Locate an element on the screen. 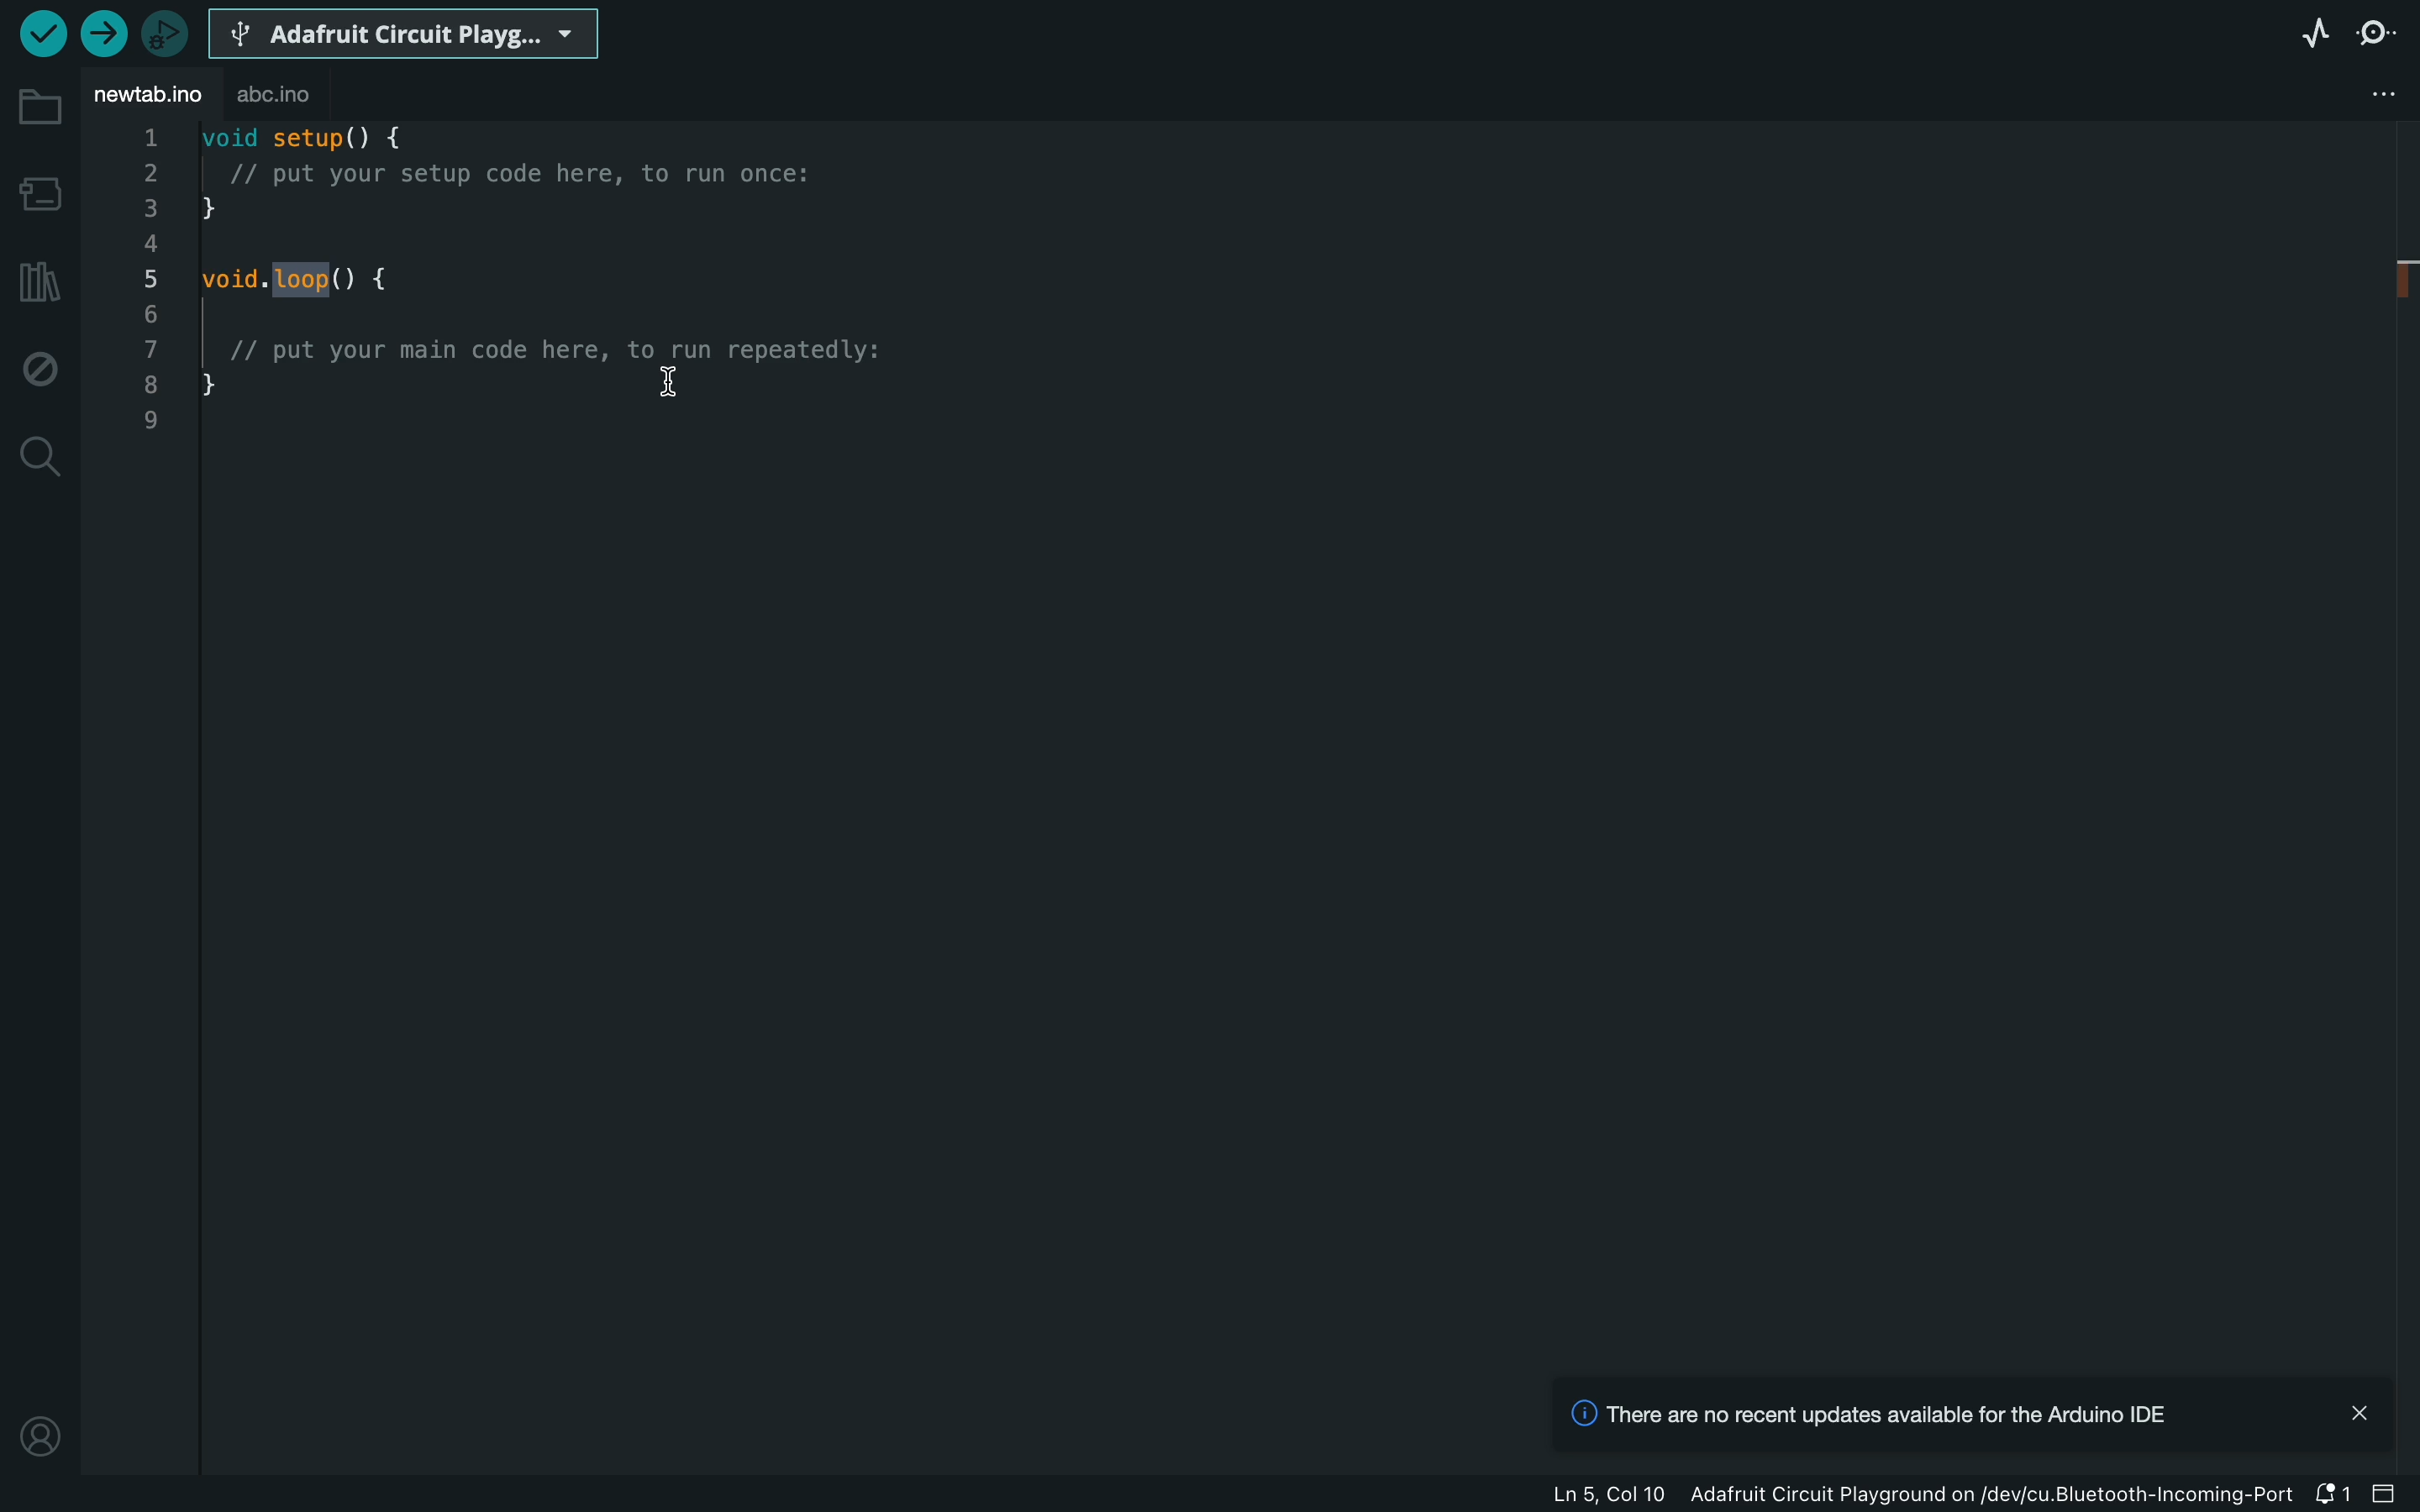  abc.ino is located at coordinates (274, 95).